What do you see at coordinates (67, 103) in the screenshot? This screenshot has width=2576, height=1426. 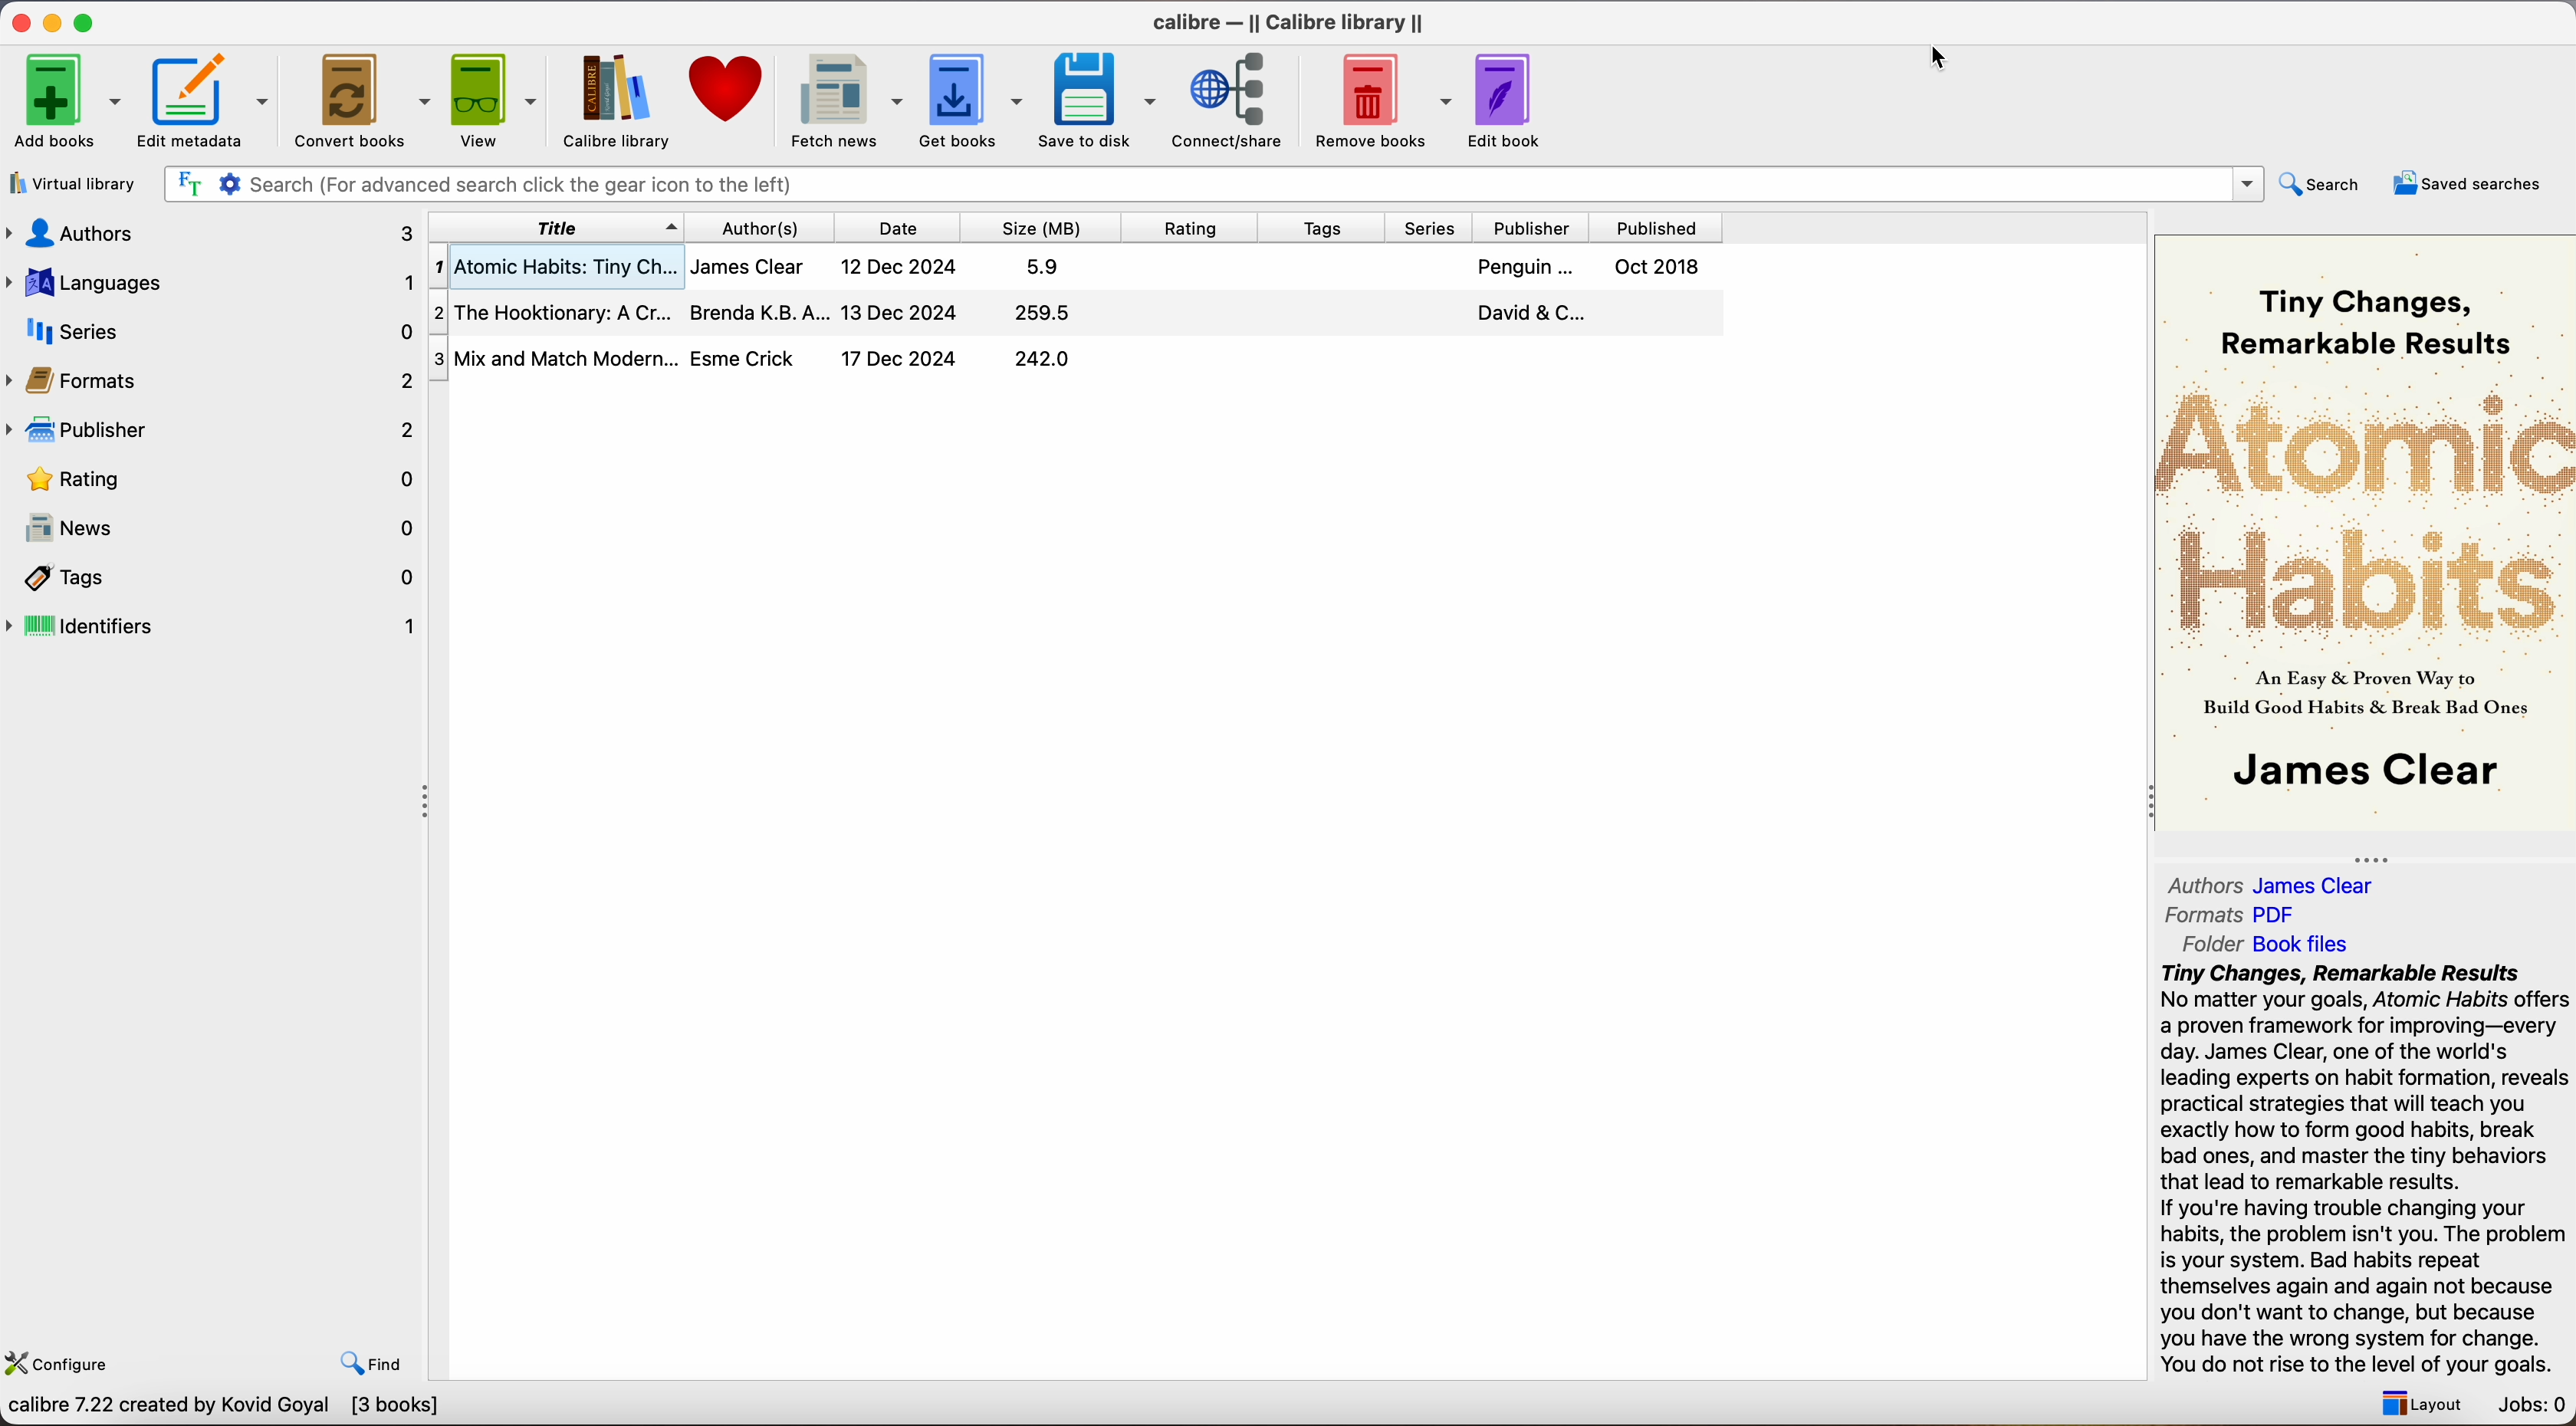 I see `add books` at bounding box center [67, 103].